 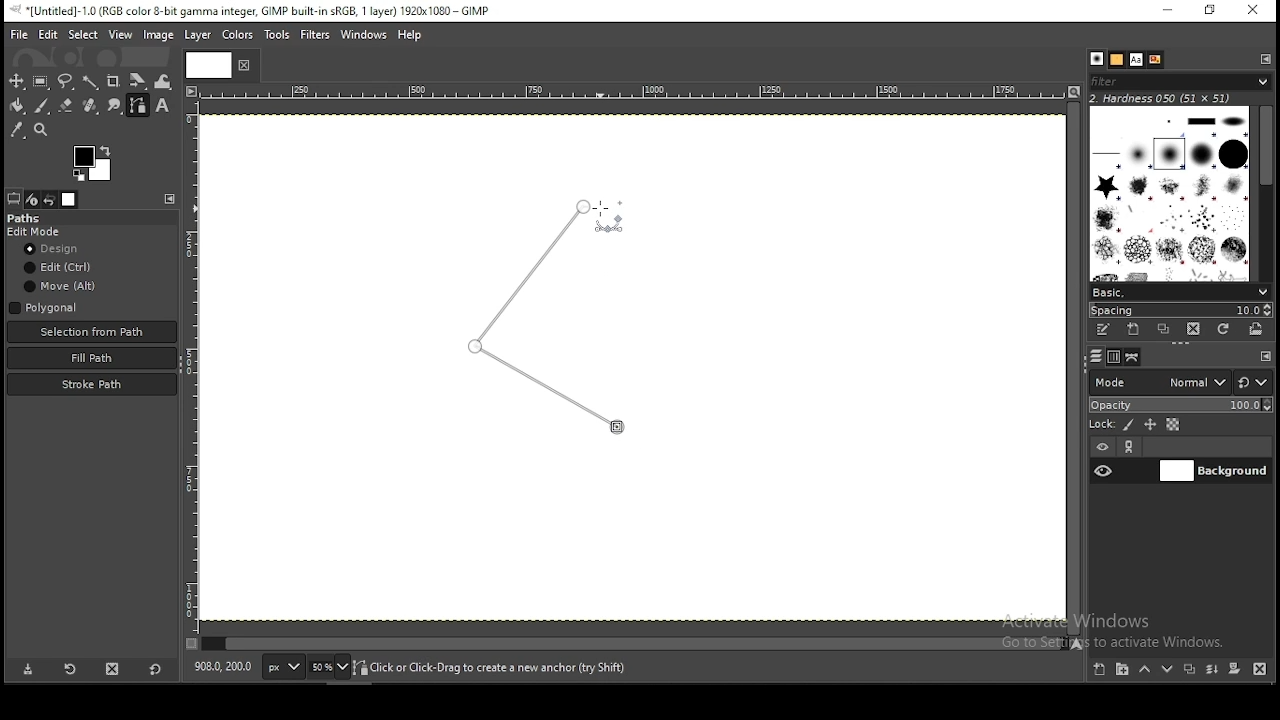 I want to click on shear tool, so click(x=138, y=81).